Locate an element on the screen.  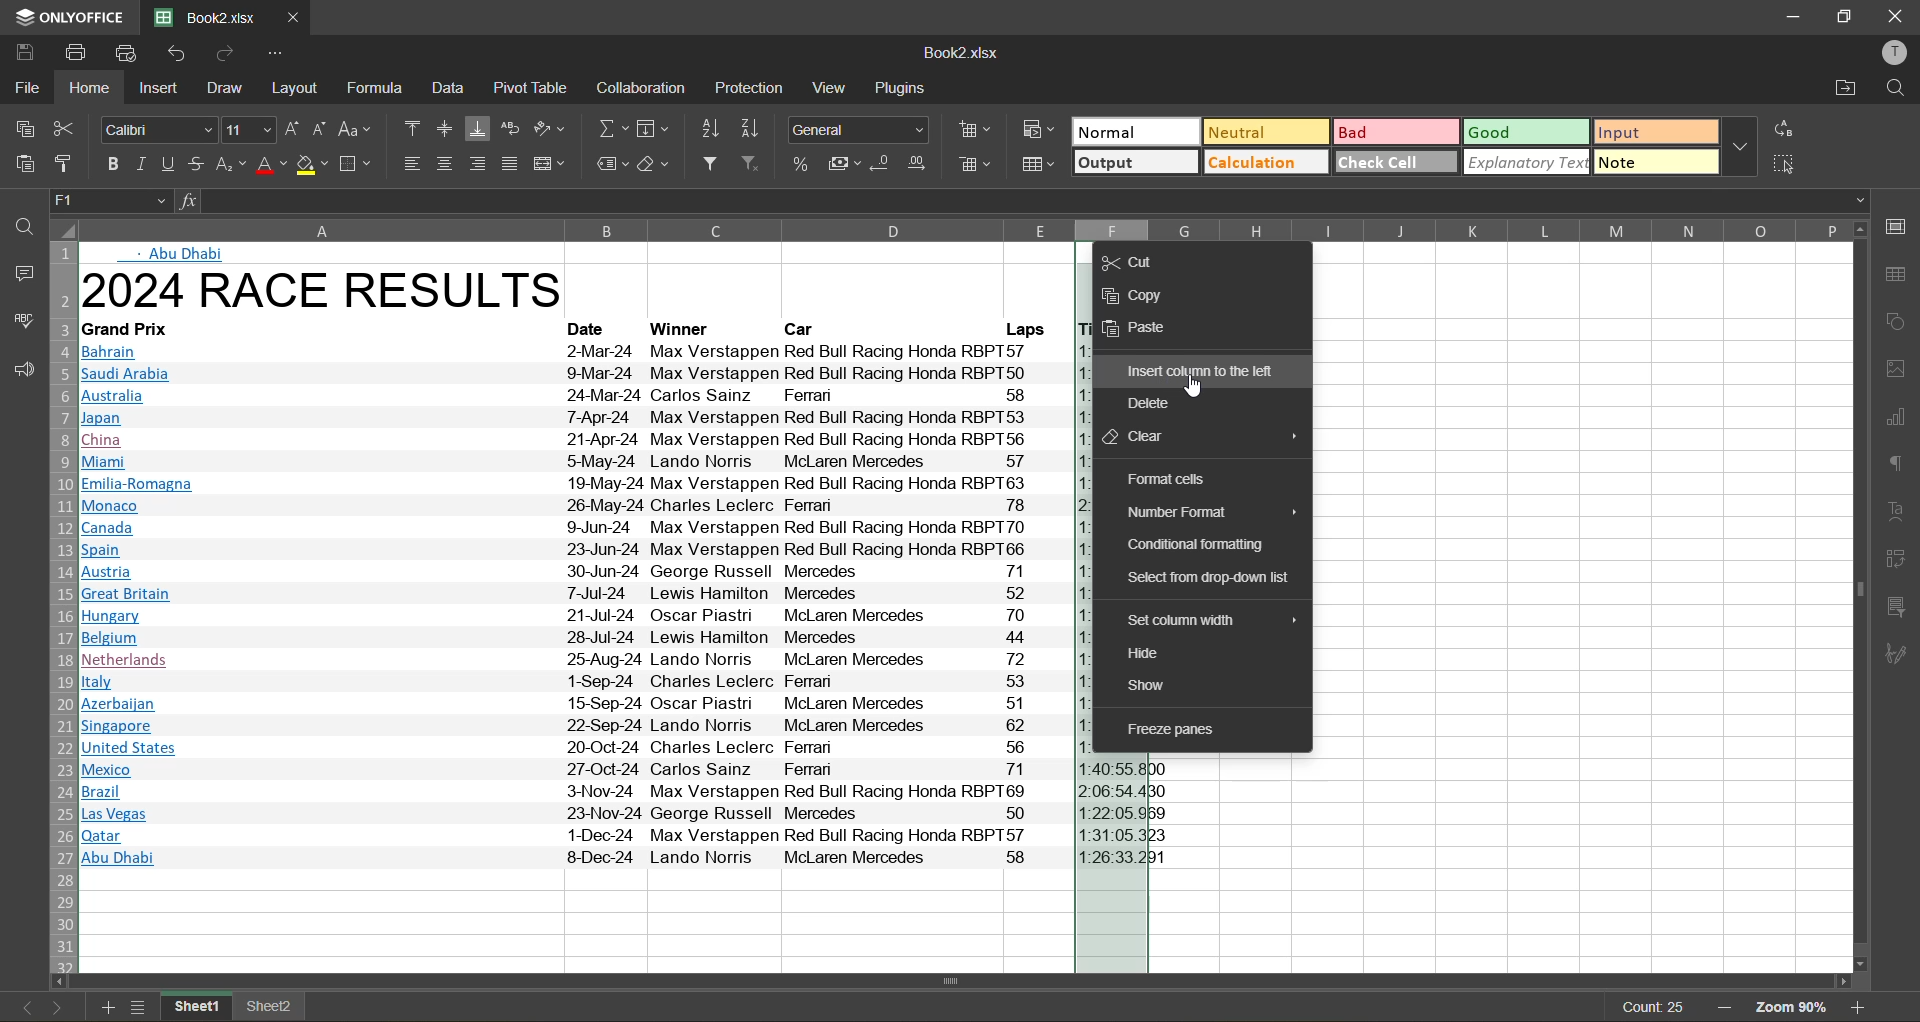
zoom in is located at coordinates (1862, 1007).